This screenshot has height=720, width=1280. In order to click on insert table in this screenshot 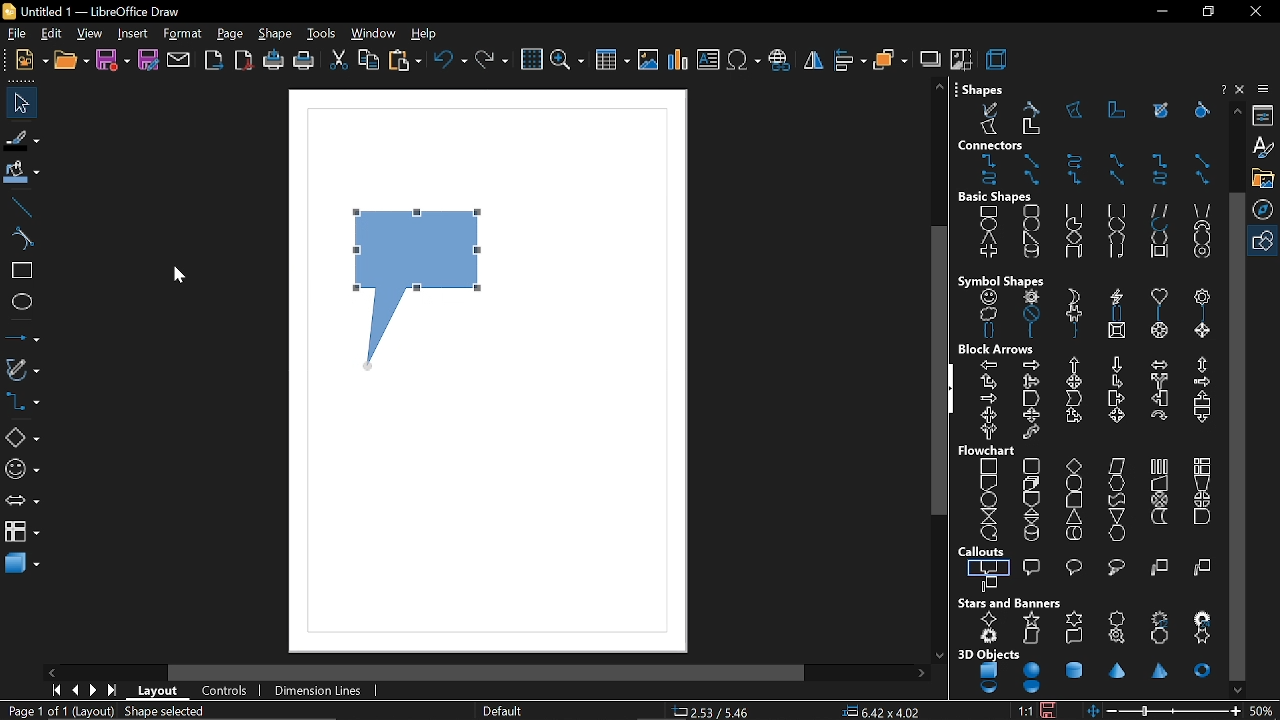, I will do `click(611, 62)`.